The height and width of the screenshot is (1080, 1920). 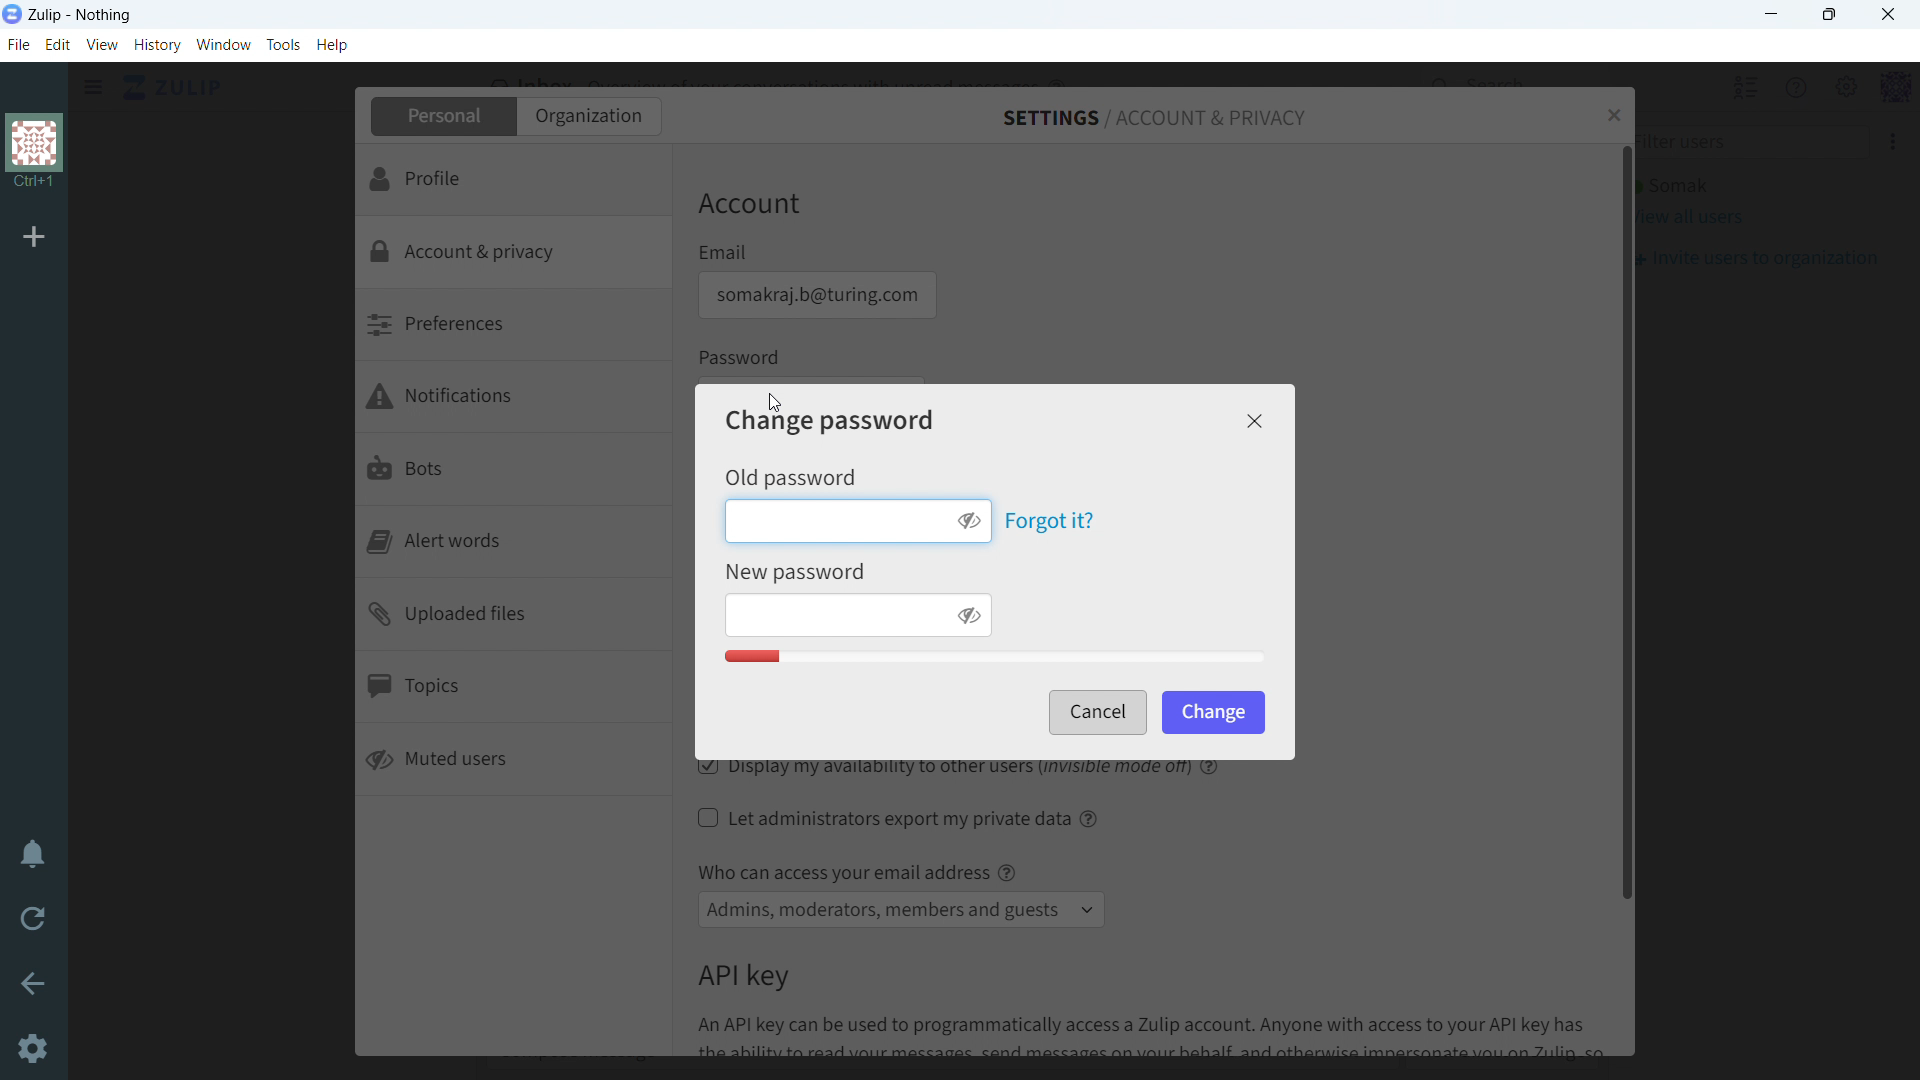 What do you see at coordinates (750, 206) in the screenshot?
I see `Account` at bounding box center [750, 206].